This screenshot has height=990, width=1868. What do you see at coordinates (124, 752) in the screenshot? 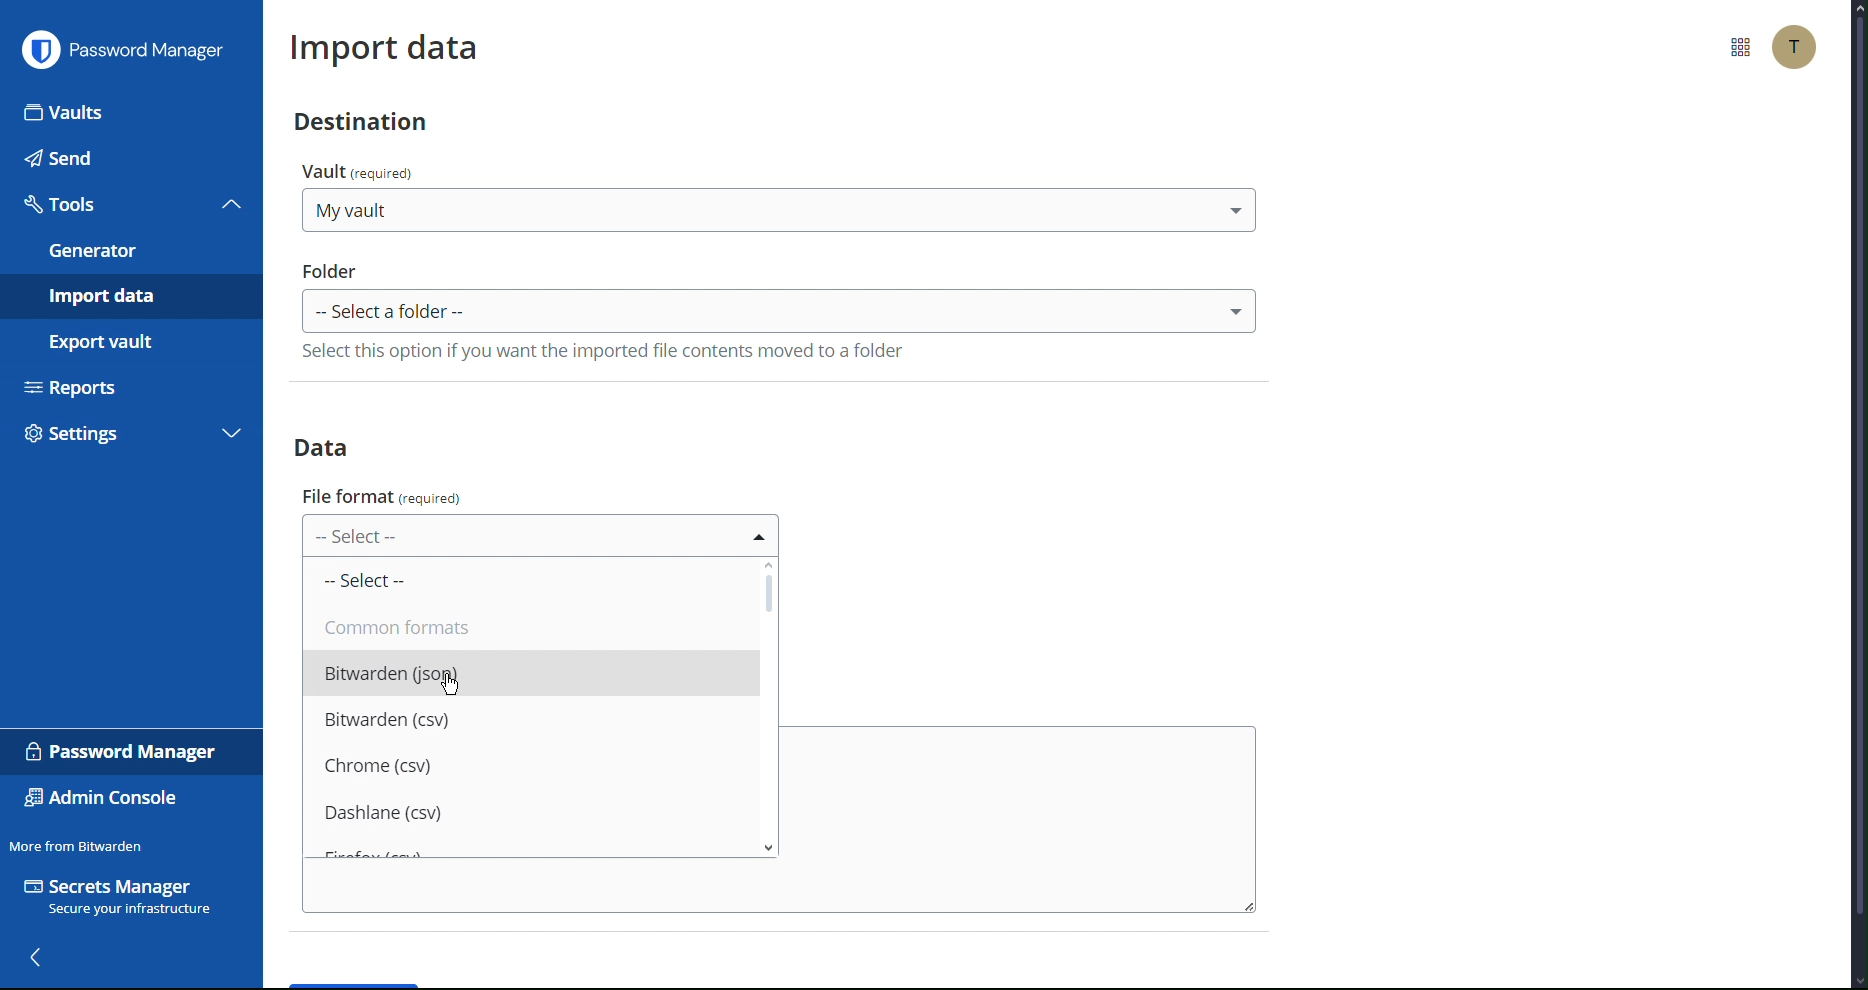
I see `Password Manager` at bounding box center [124, 752].